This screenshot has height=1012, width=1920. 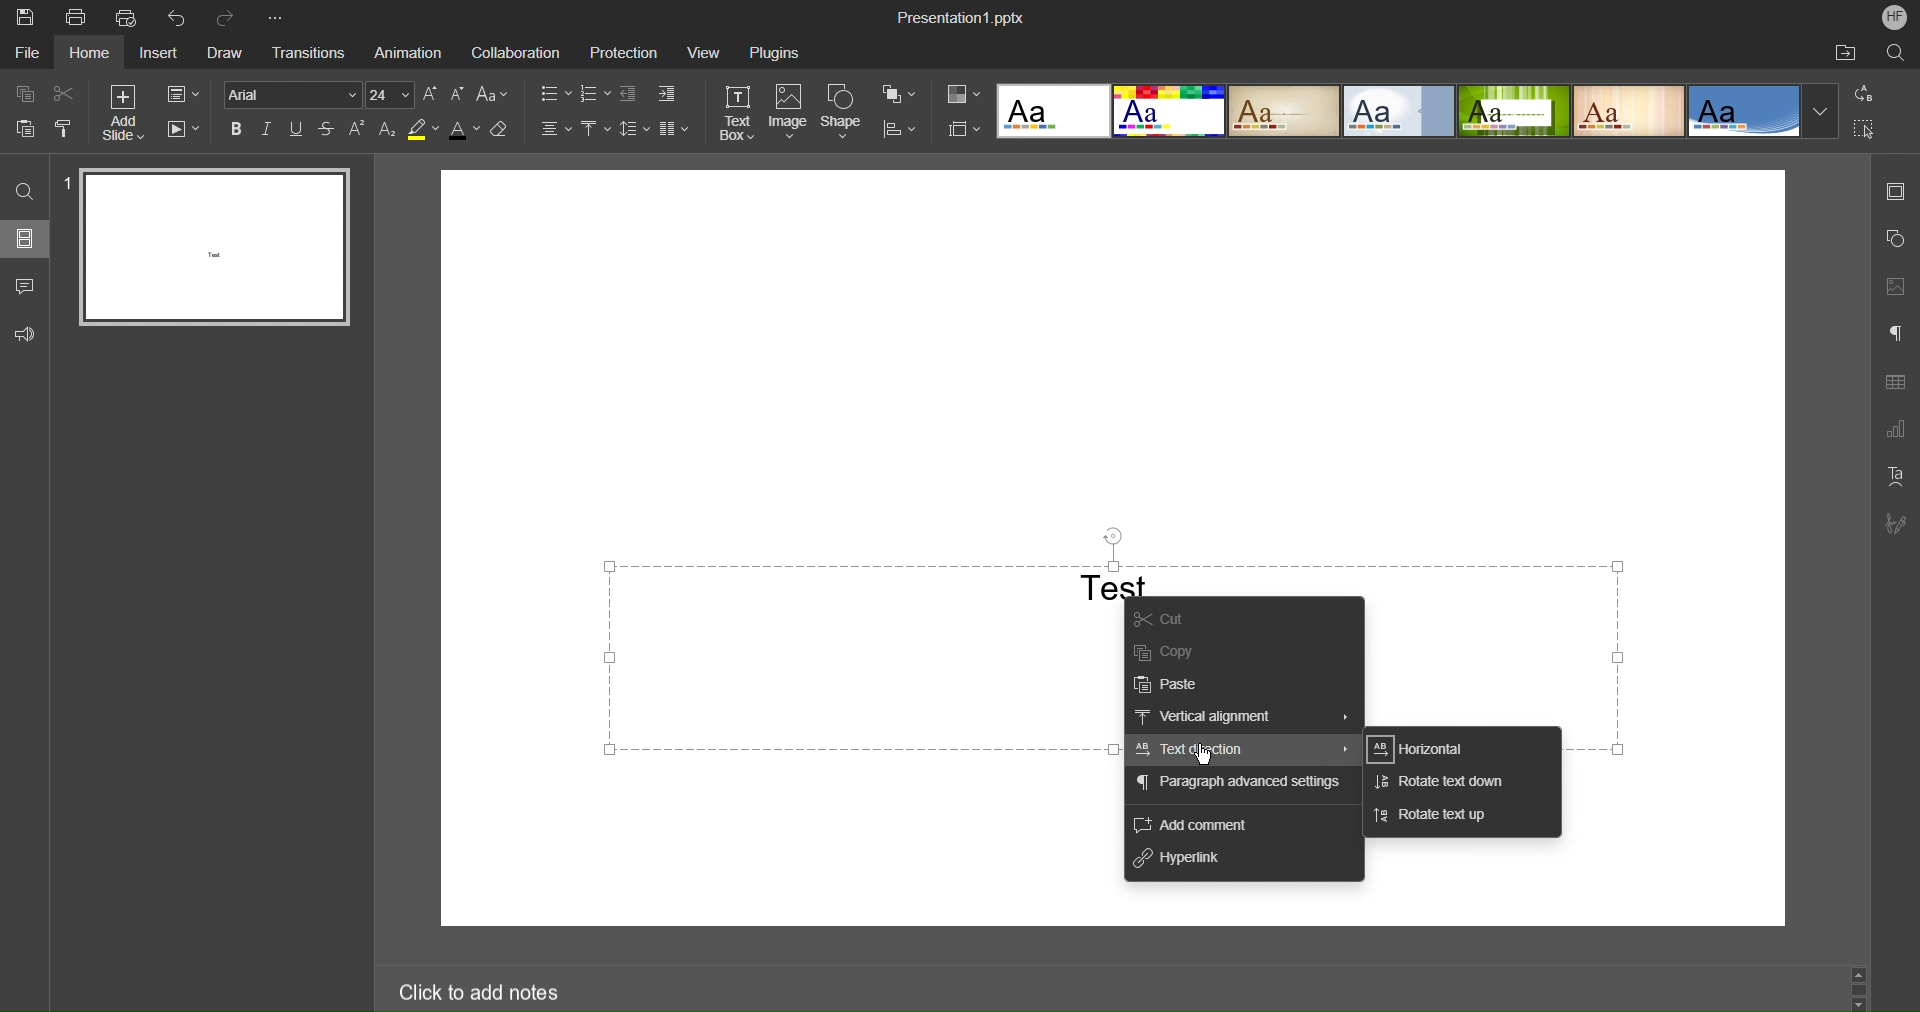 What do you see at coordinates (666, 94) in the screenshot?
I see `Increase Indent` at bounding box center [666, 94].